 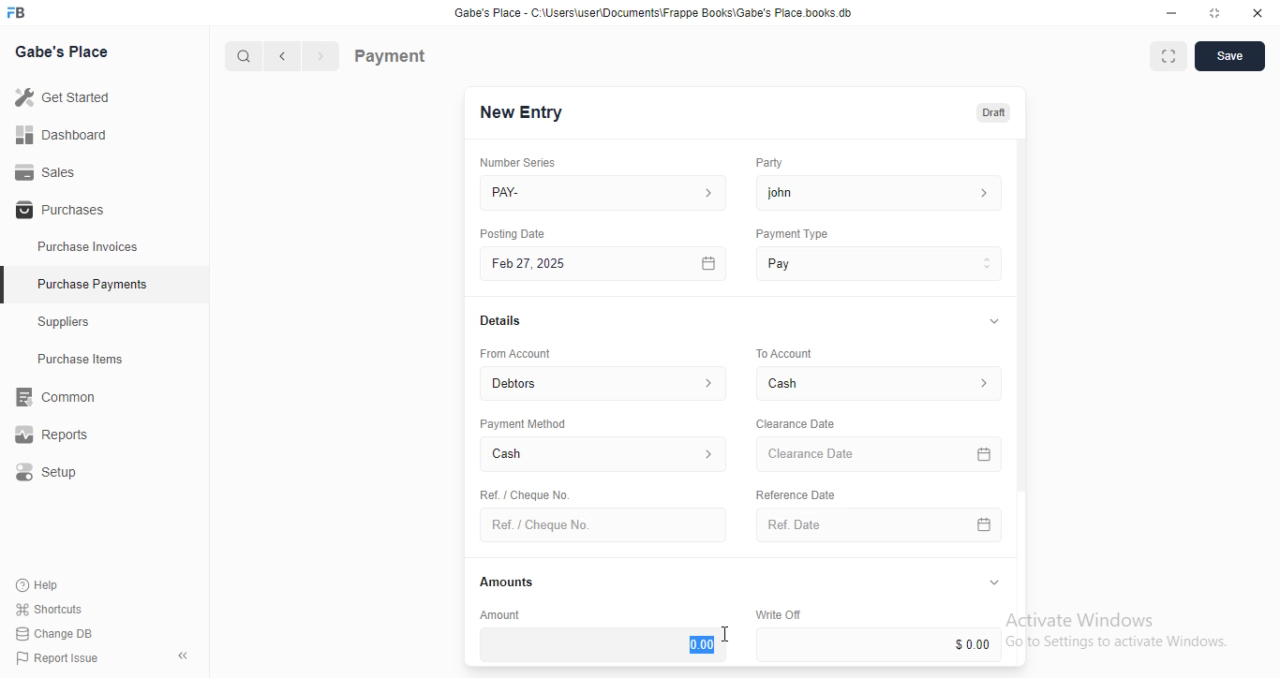 What do you see at coordinates (55, 398) in the screenshot?
I see `Rit
Common` at bounding box center [55, 398].